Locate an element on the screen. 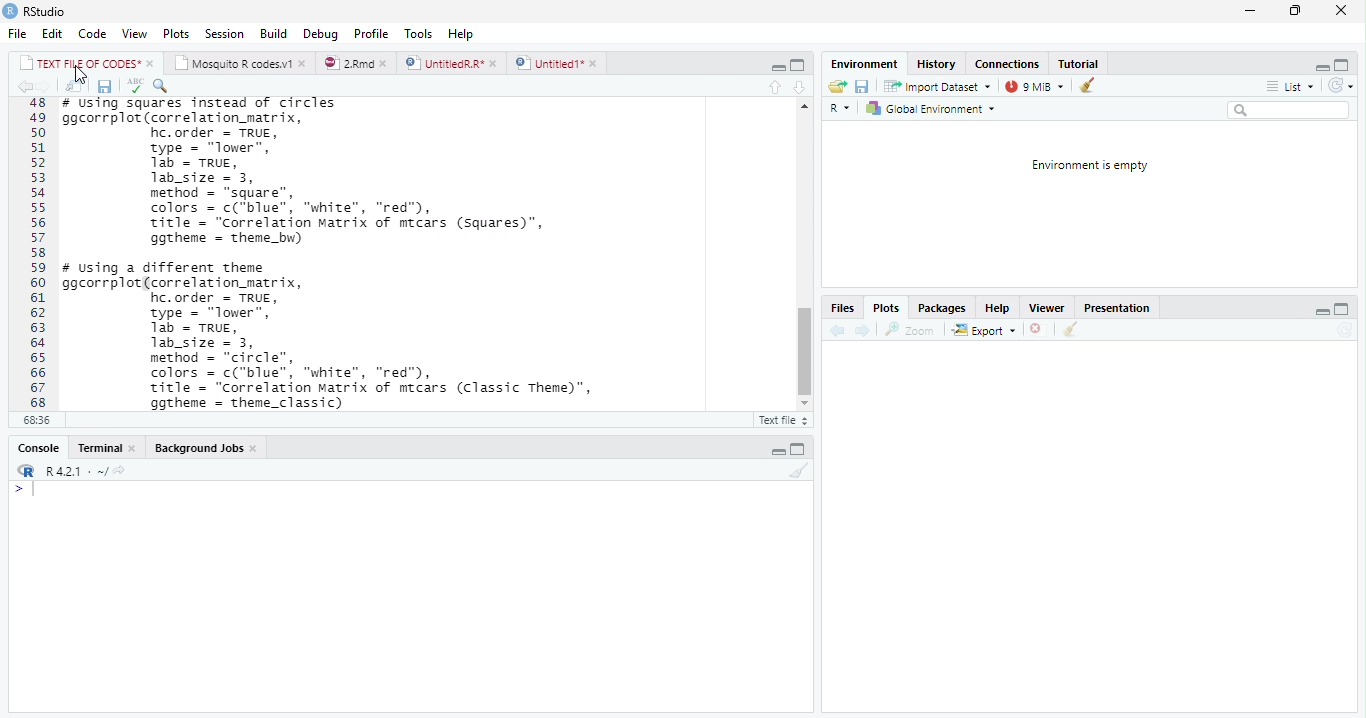 The width and height of the screenshot is (1366, 718). close is located at coordinates (1337, 10).